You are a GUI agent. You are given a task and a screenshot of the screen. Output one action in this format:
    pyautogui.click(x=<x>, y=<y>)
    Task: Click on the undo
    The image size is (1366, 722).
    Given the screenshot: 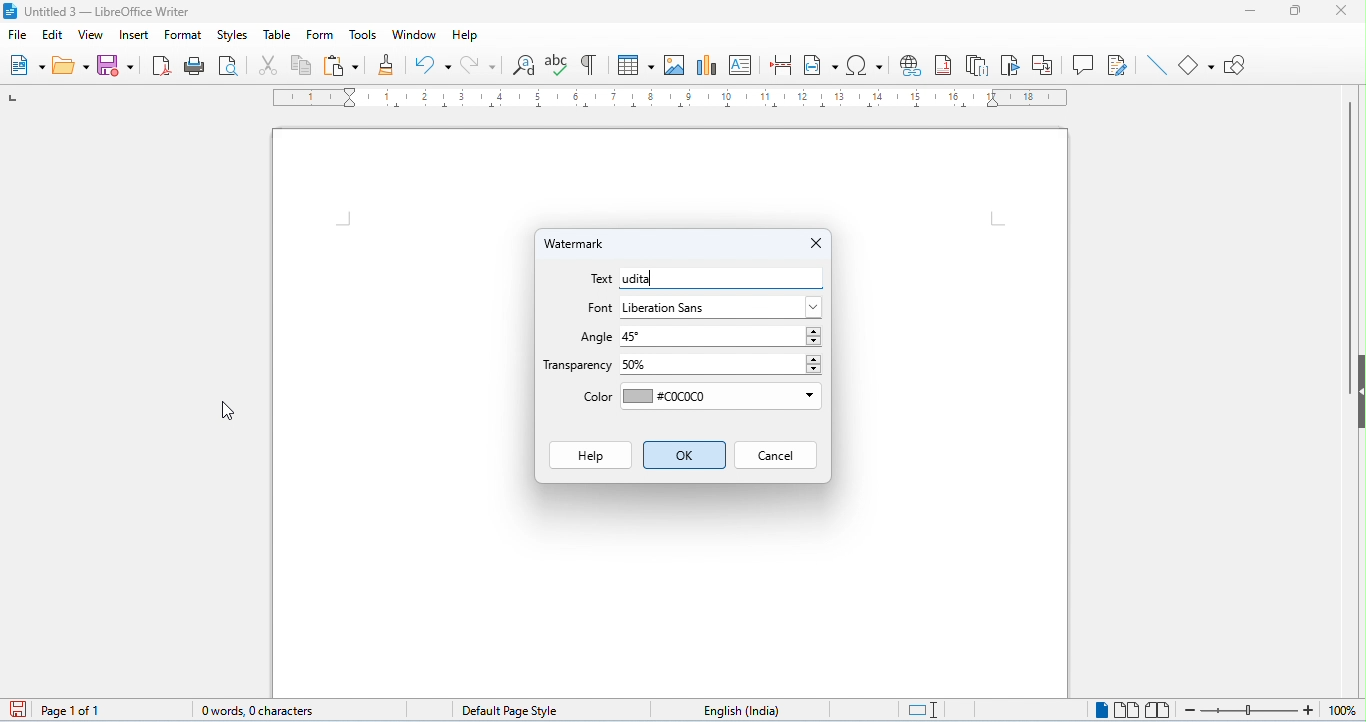 What is the action you would take?
    pyautogui.click(x=433, y=64)
    